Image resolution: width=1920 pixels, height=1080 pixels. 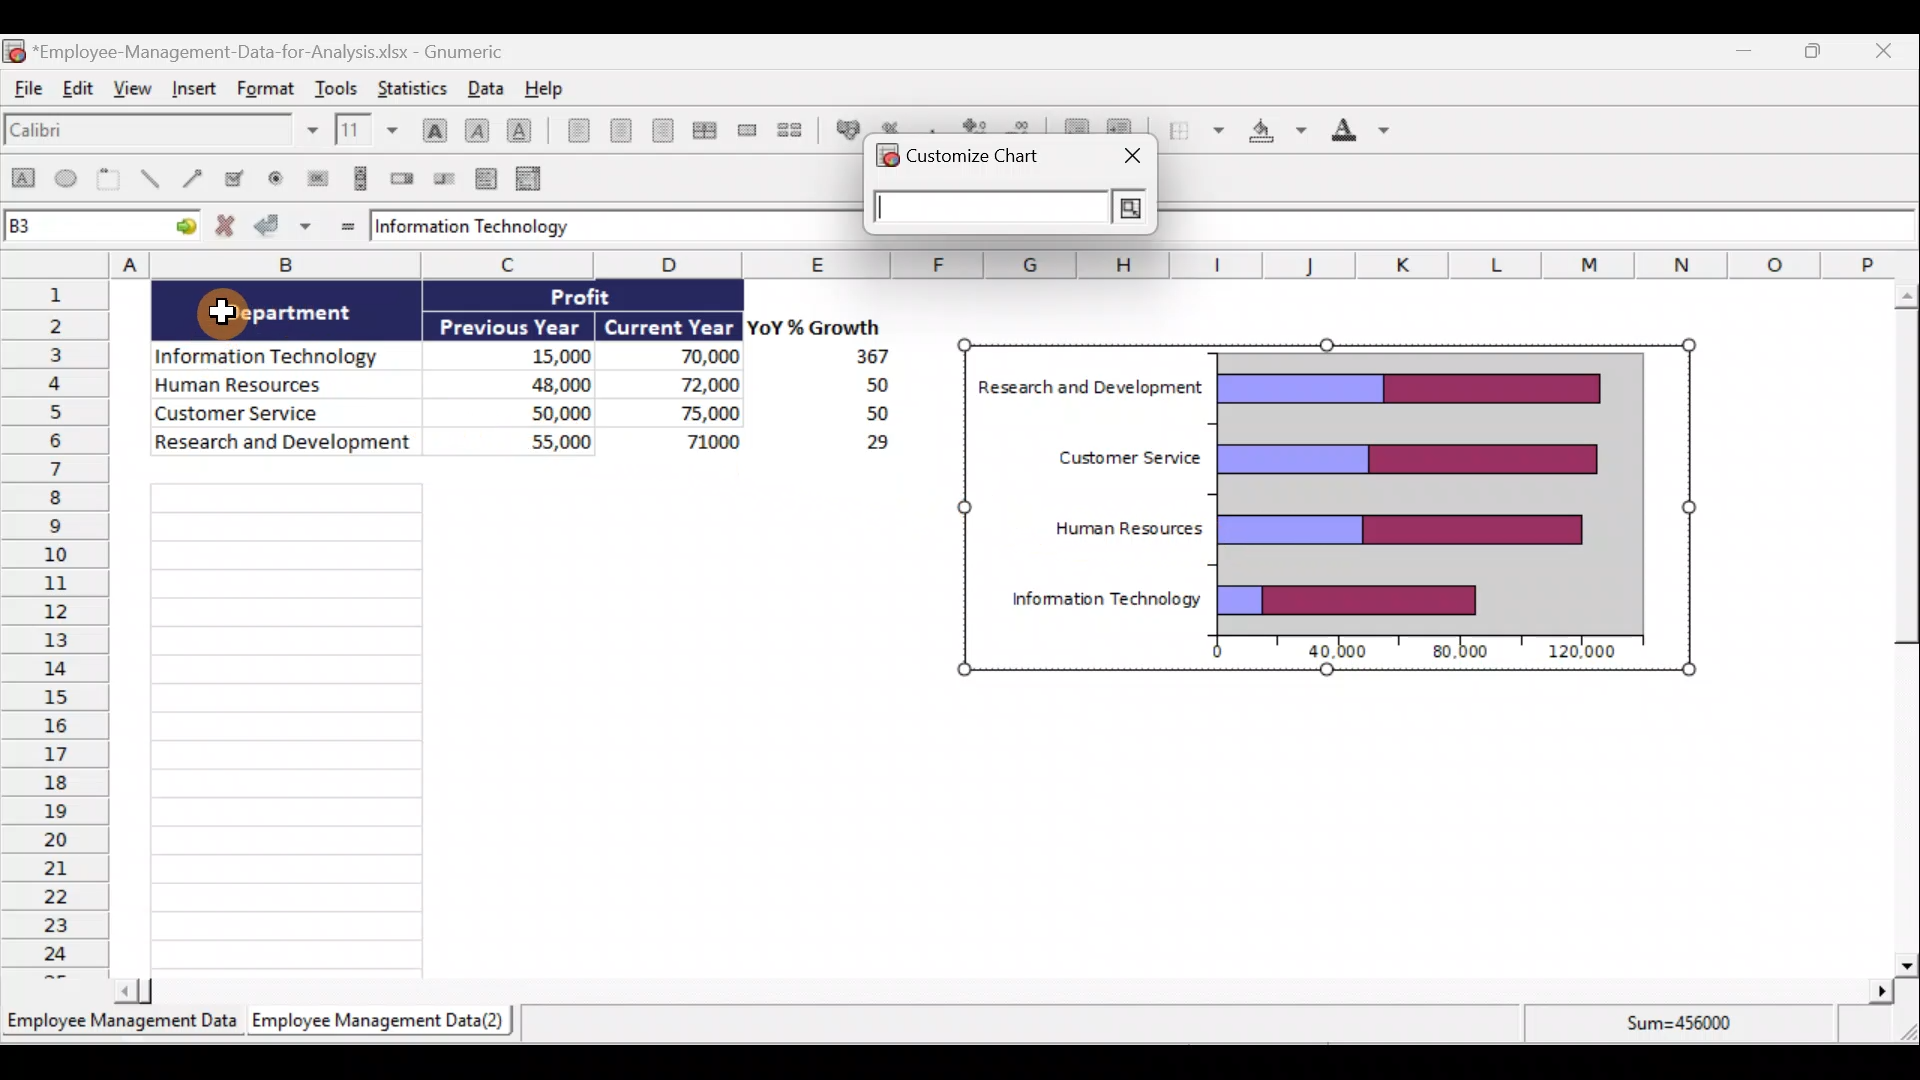 What do you see at coordinates (544, 87) in the screenshot?
I see `Help` at bounding box center [544, 87].